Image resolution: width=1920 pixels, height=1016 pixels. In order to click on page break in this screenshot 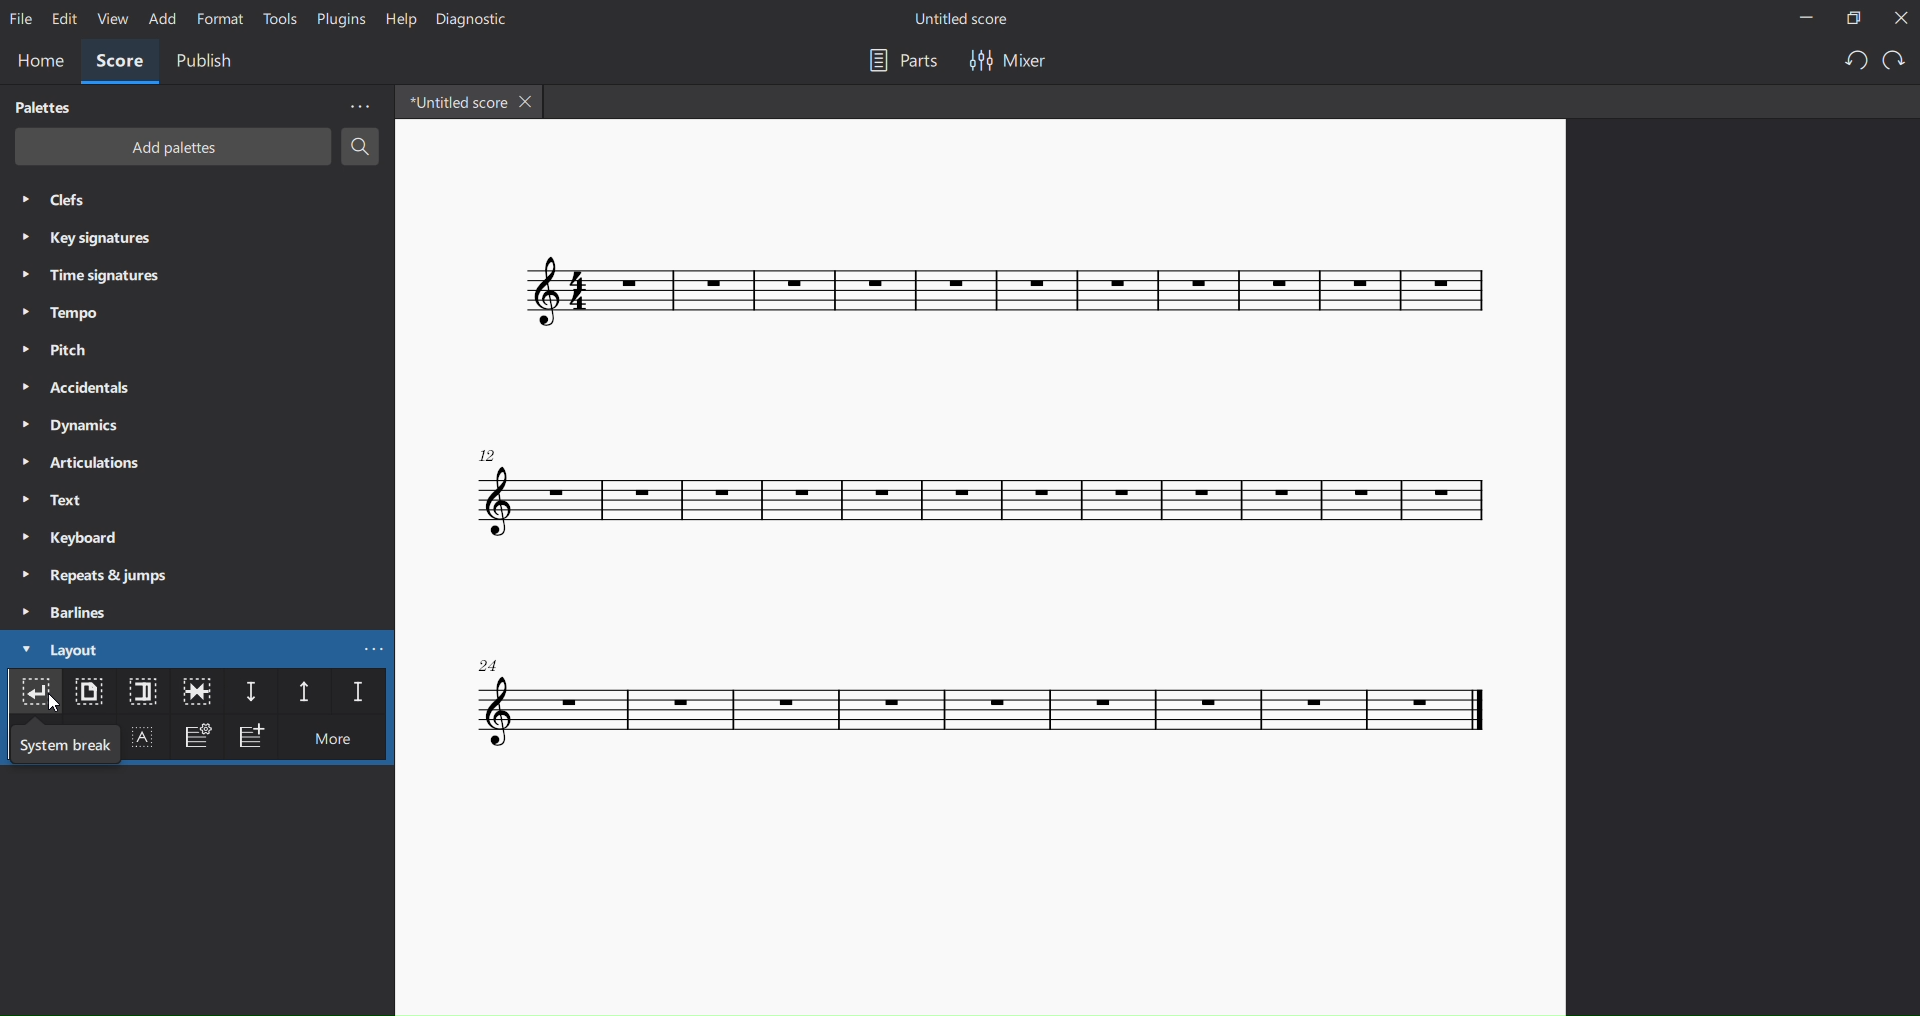, I will do `click(90, 695)`.